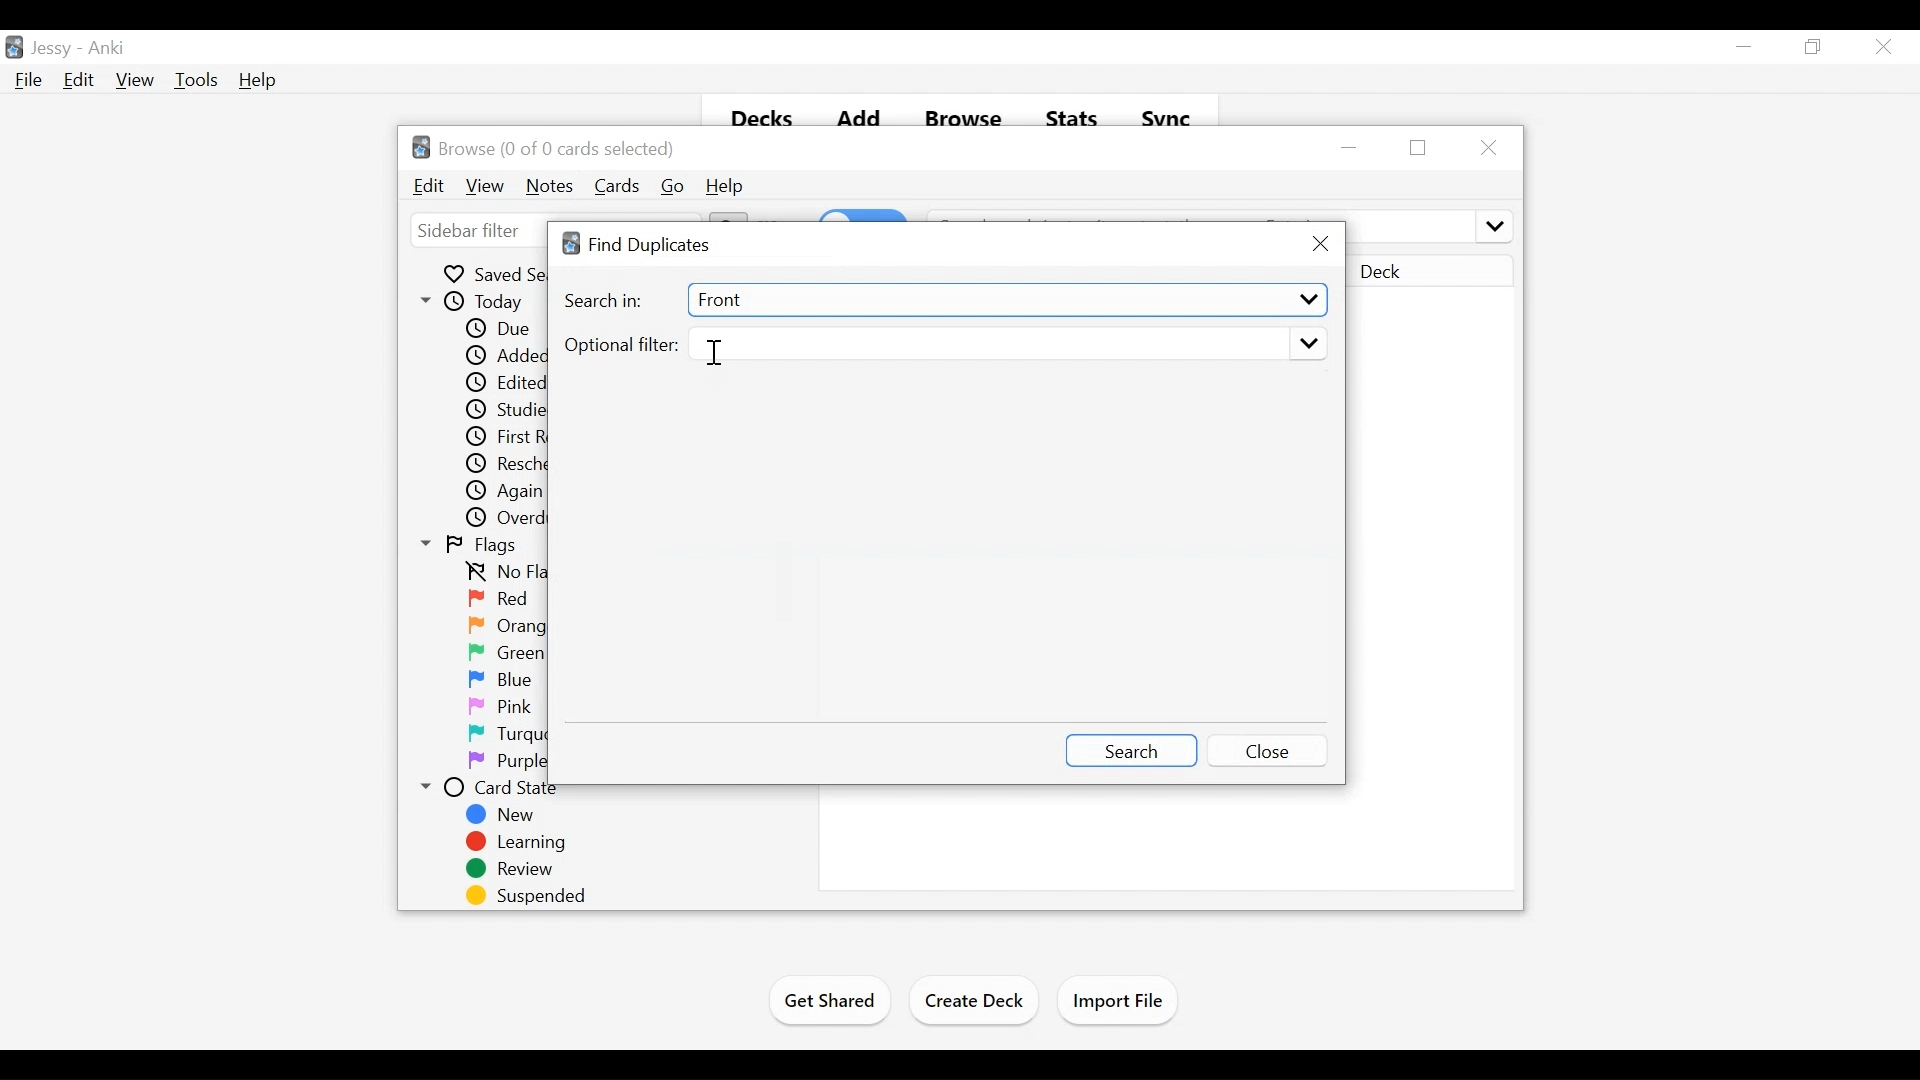  I want to click on Close, so click(1270, 749).